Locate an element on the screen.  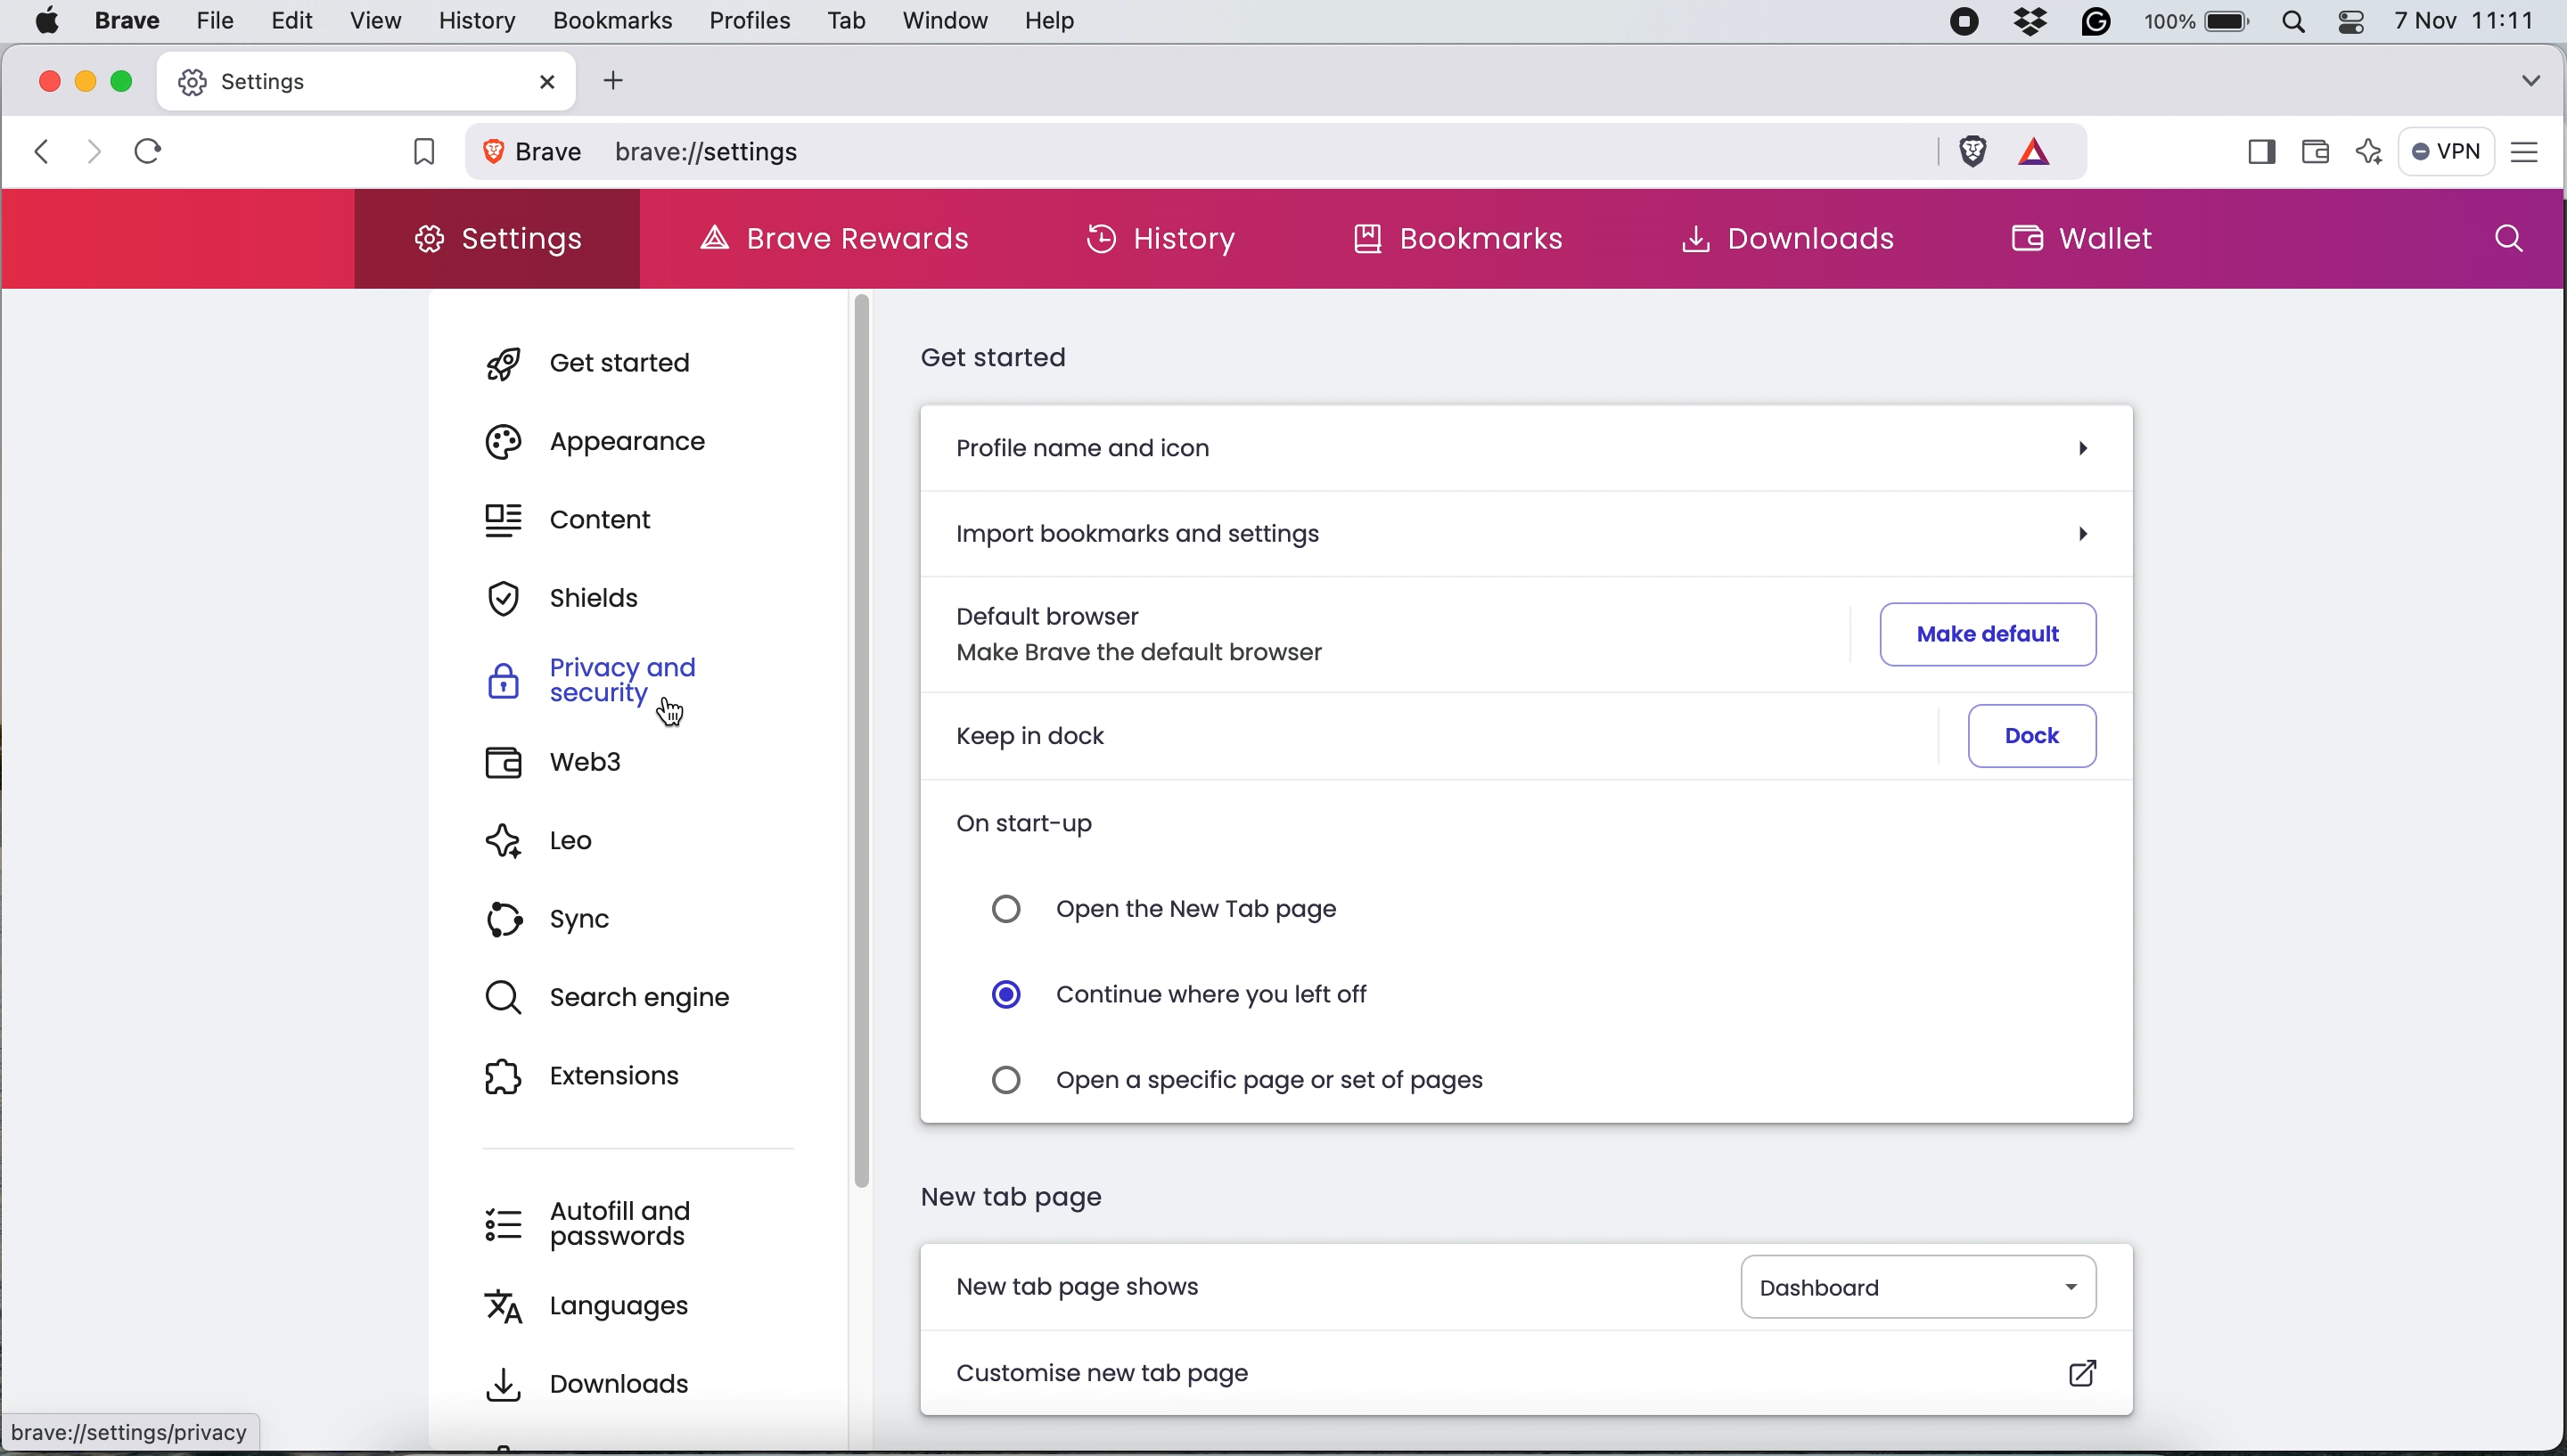
settings is located at coordinates (2534, 153).